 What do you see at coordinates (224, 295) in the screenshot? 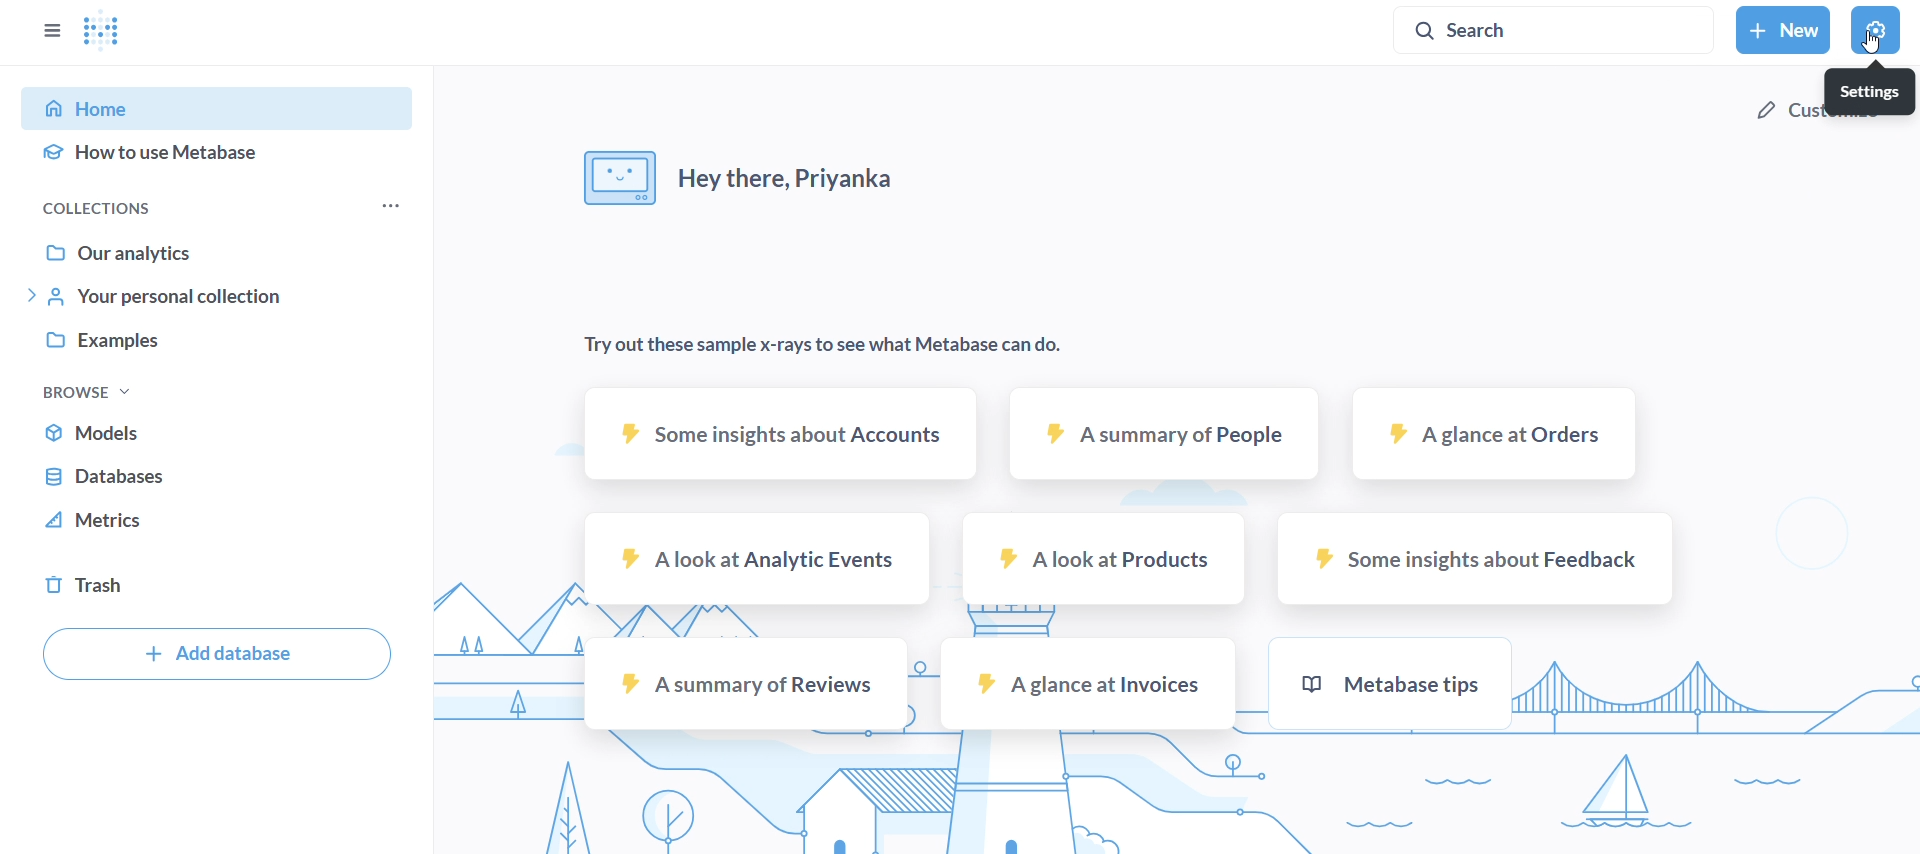
I see `your personal collection` at bounding box center [224, 295].